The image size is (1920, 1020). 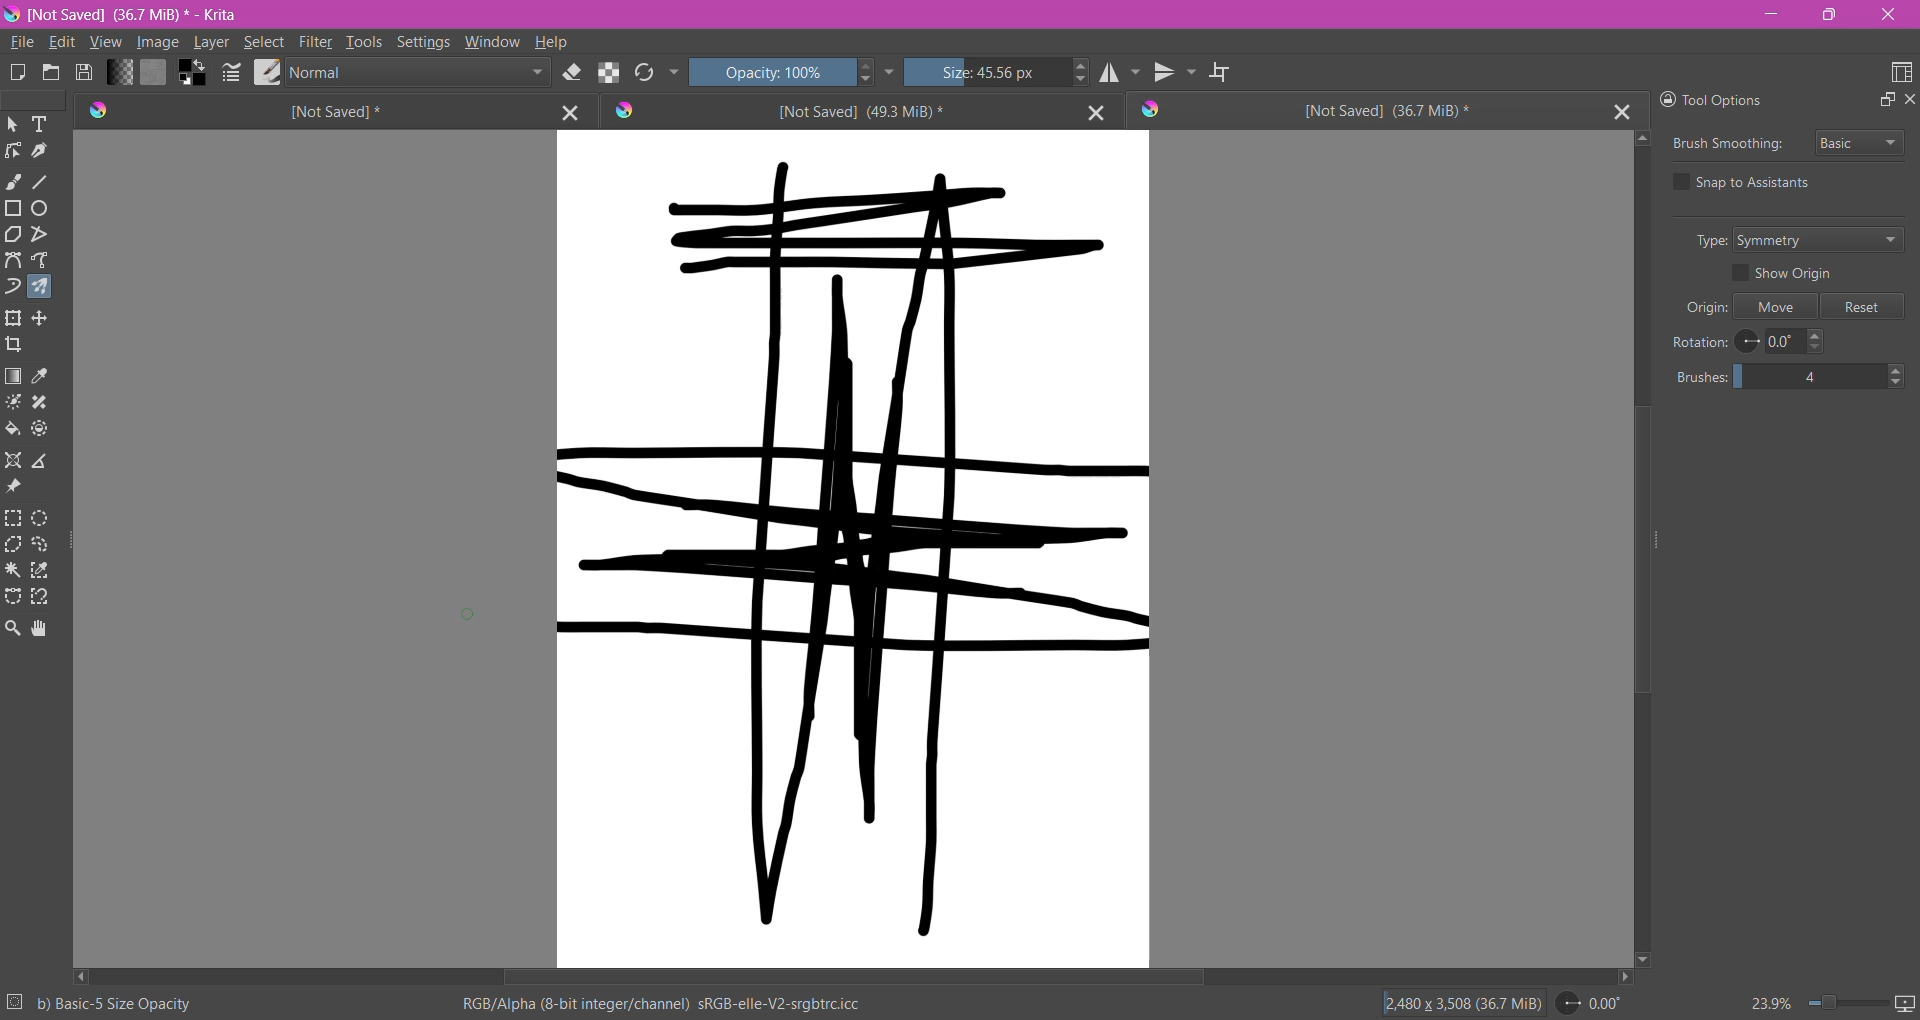 I want to click on Close, so click(x=1887, y=16).